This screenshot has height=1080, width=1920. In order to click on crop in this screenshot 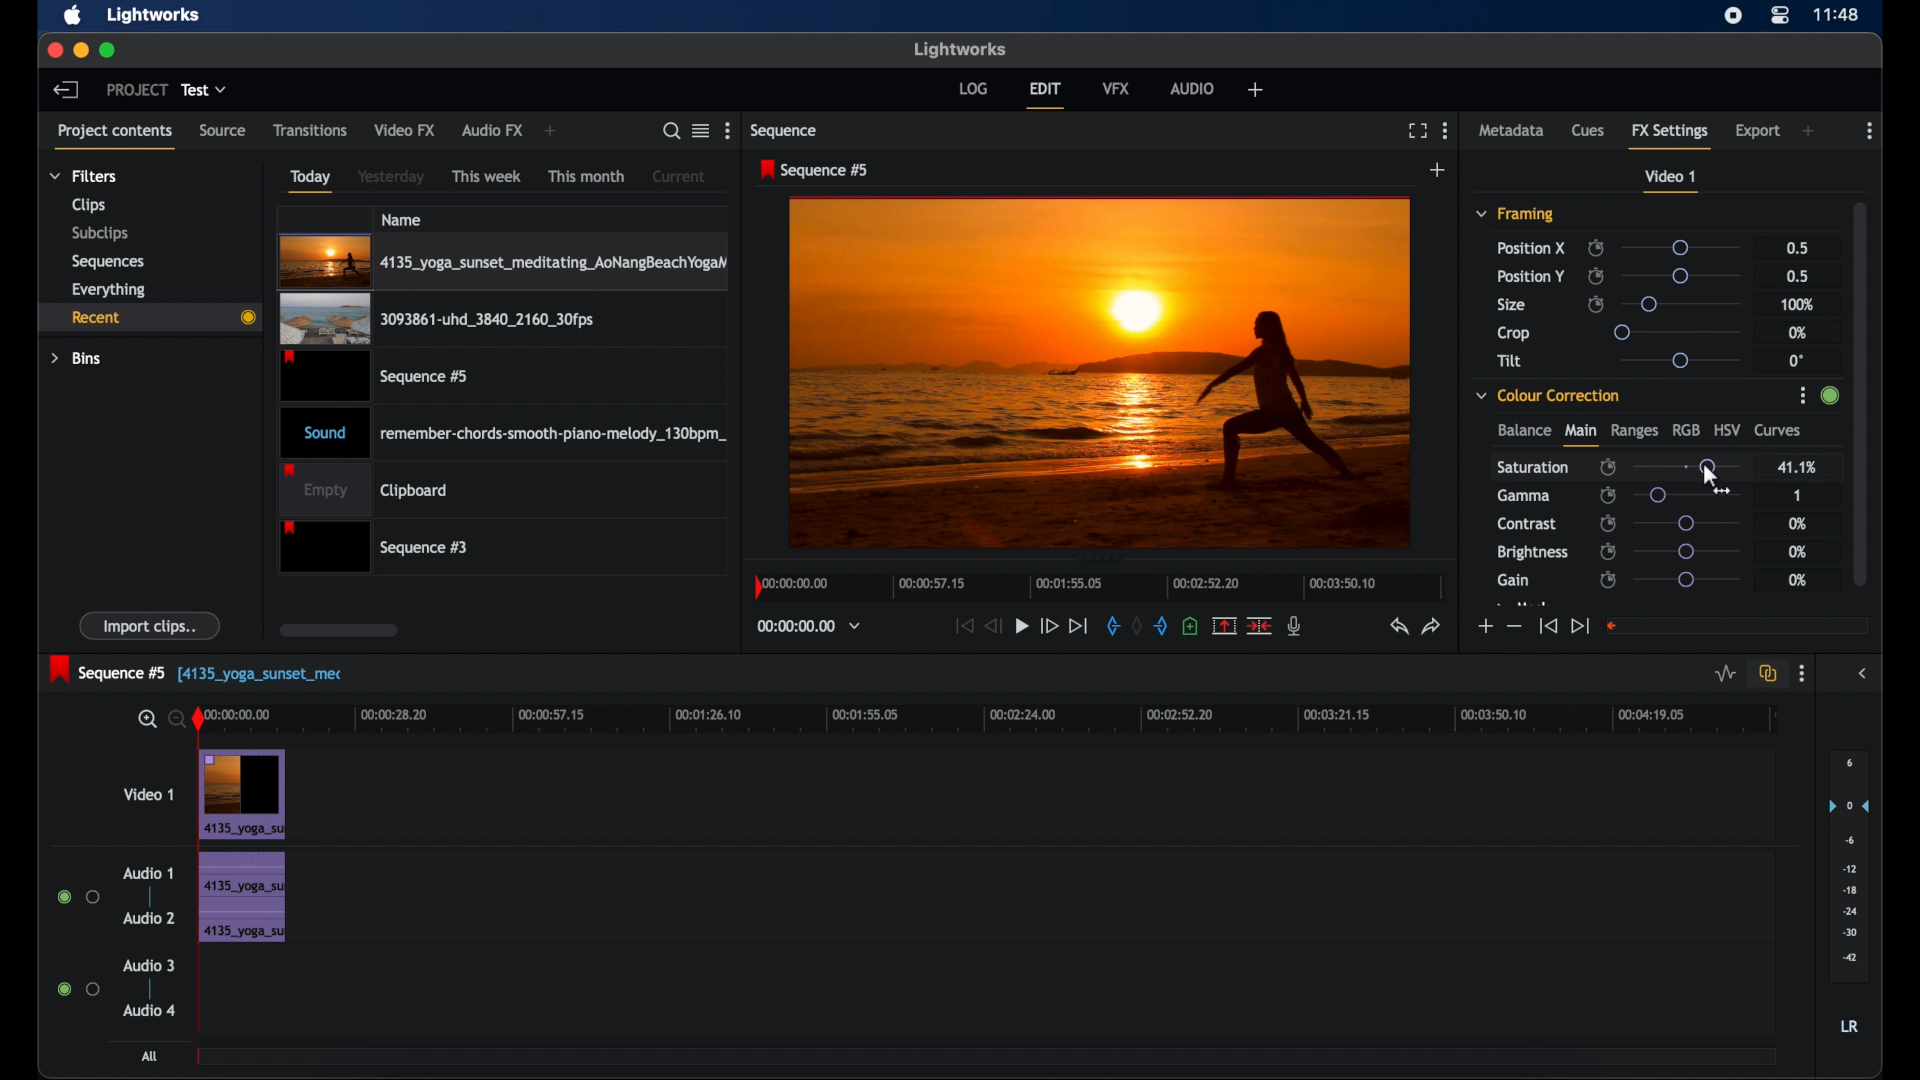, I will do `click(1514, 333)`.